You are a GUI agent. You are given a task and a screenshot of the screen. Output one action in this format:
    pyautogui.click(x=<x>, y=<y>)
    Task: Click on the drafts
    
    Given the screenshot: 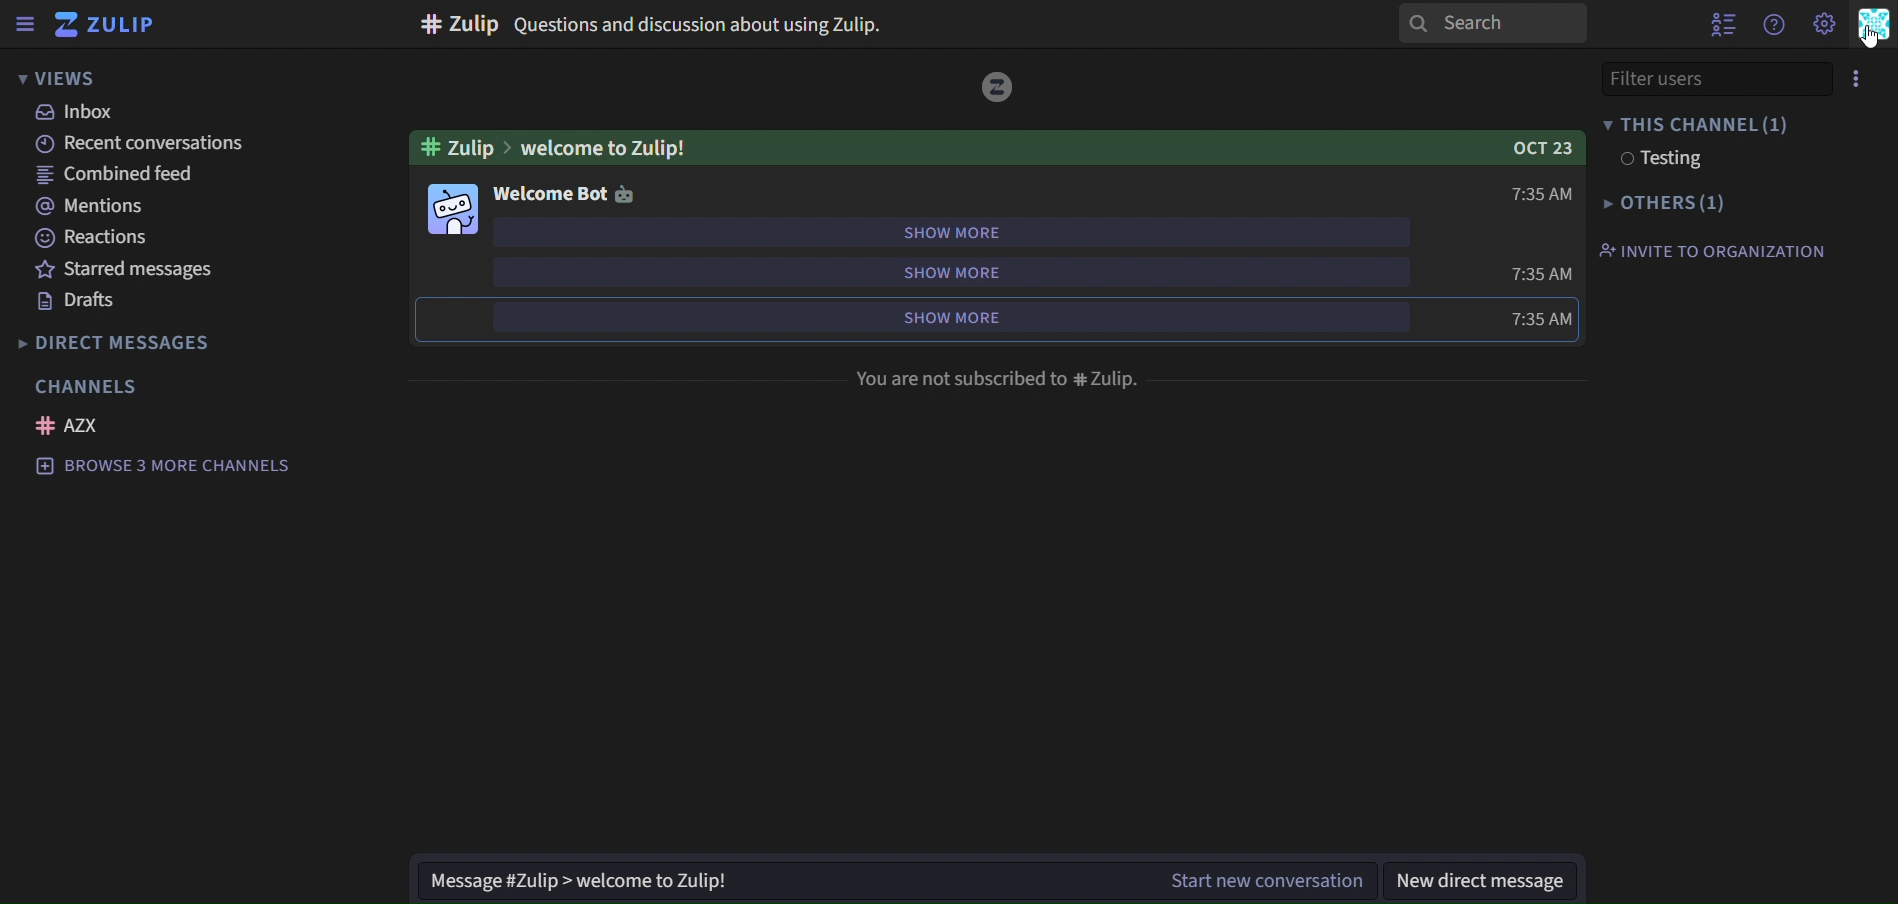 What is the action you would take?
    pyautogui.click(x=80, y=303)
    